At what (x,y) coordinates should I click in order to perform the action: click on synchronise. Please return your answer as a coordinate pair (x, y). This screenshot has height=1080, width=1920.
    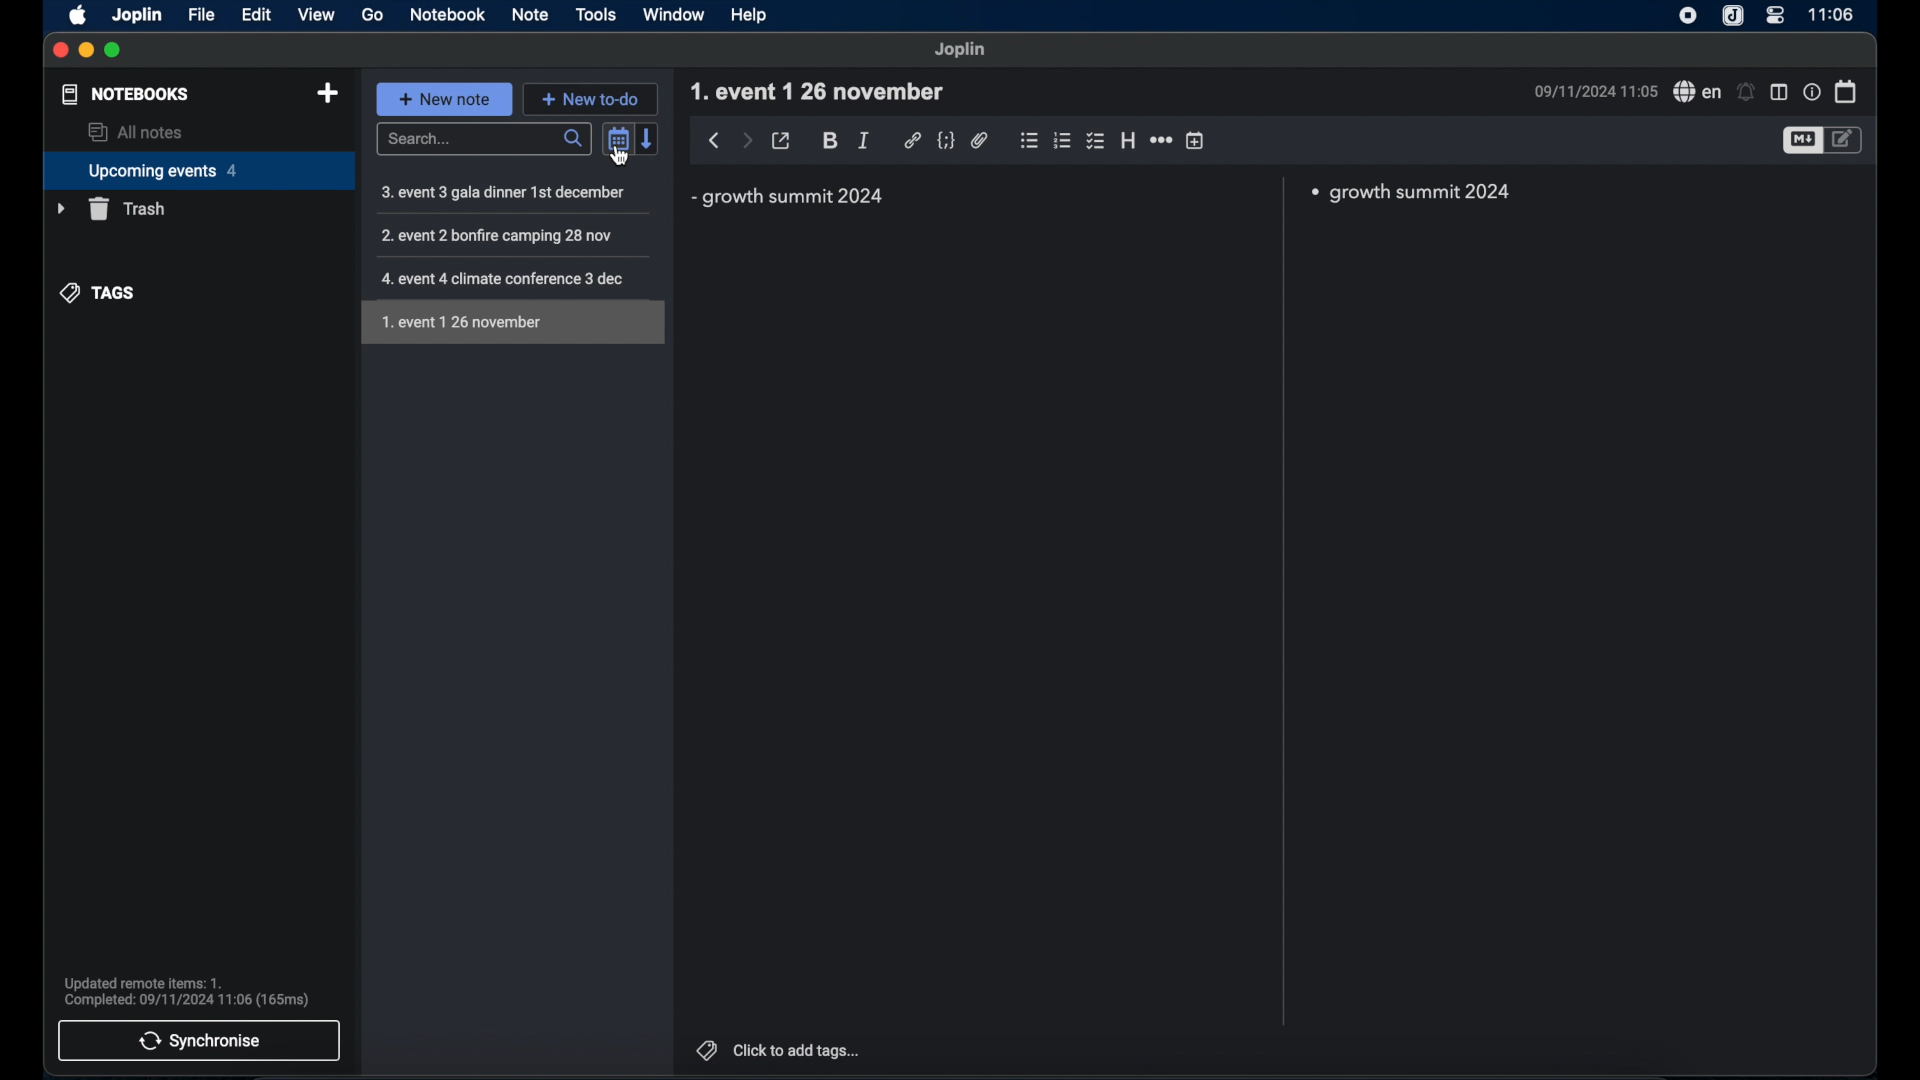
    Looking at the image, I should click on (199, 1043).